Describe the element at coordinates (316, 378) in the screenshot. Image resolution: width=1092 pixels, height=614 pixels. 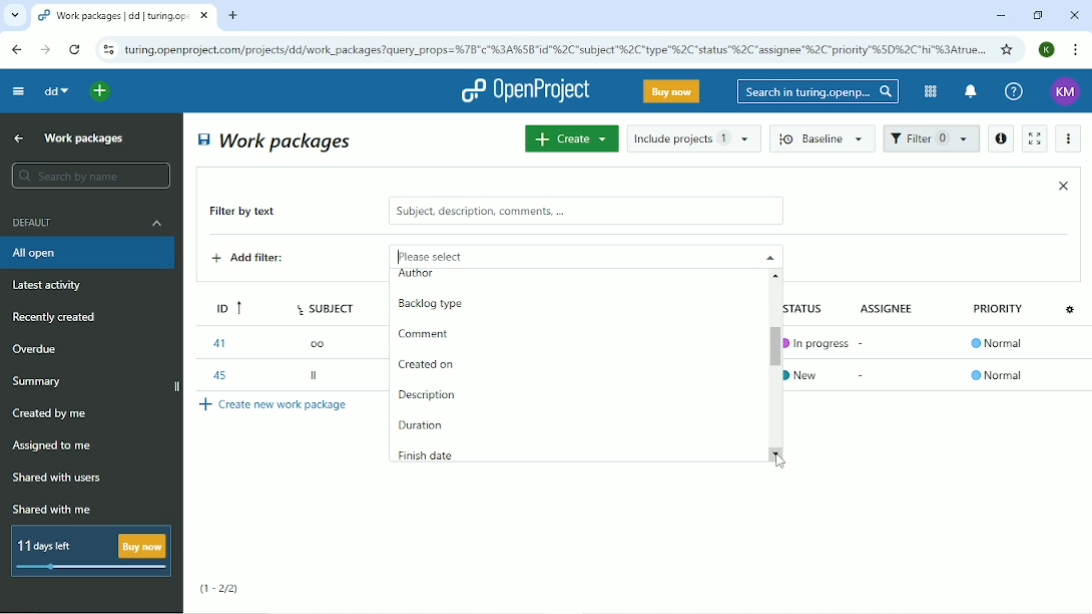
I see `ll` at that location.